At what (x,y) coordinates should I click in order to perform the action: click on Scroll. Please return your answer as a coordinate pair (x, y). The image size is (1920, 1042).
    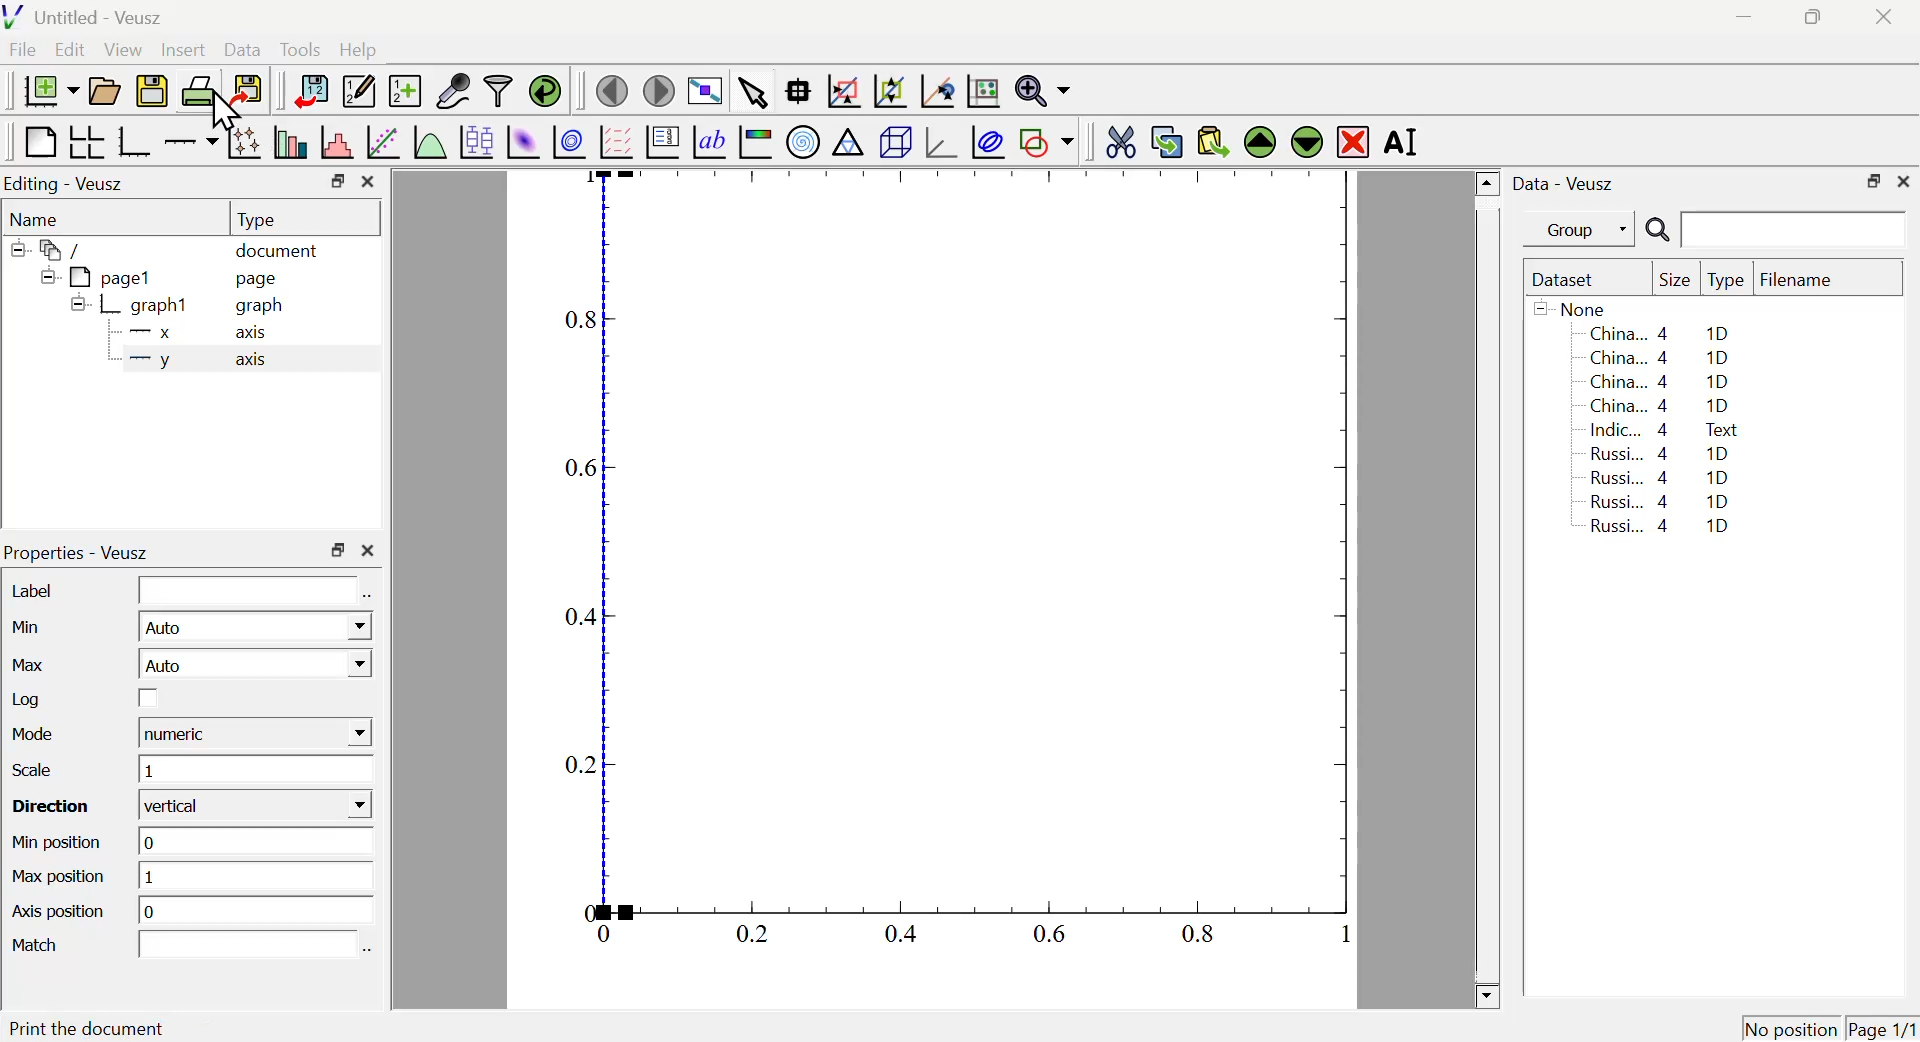
    Looking at the image, I should click on (1488, 591).